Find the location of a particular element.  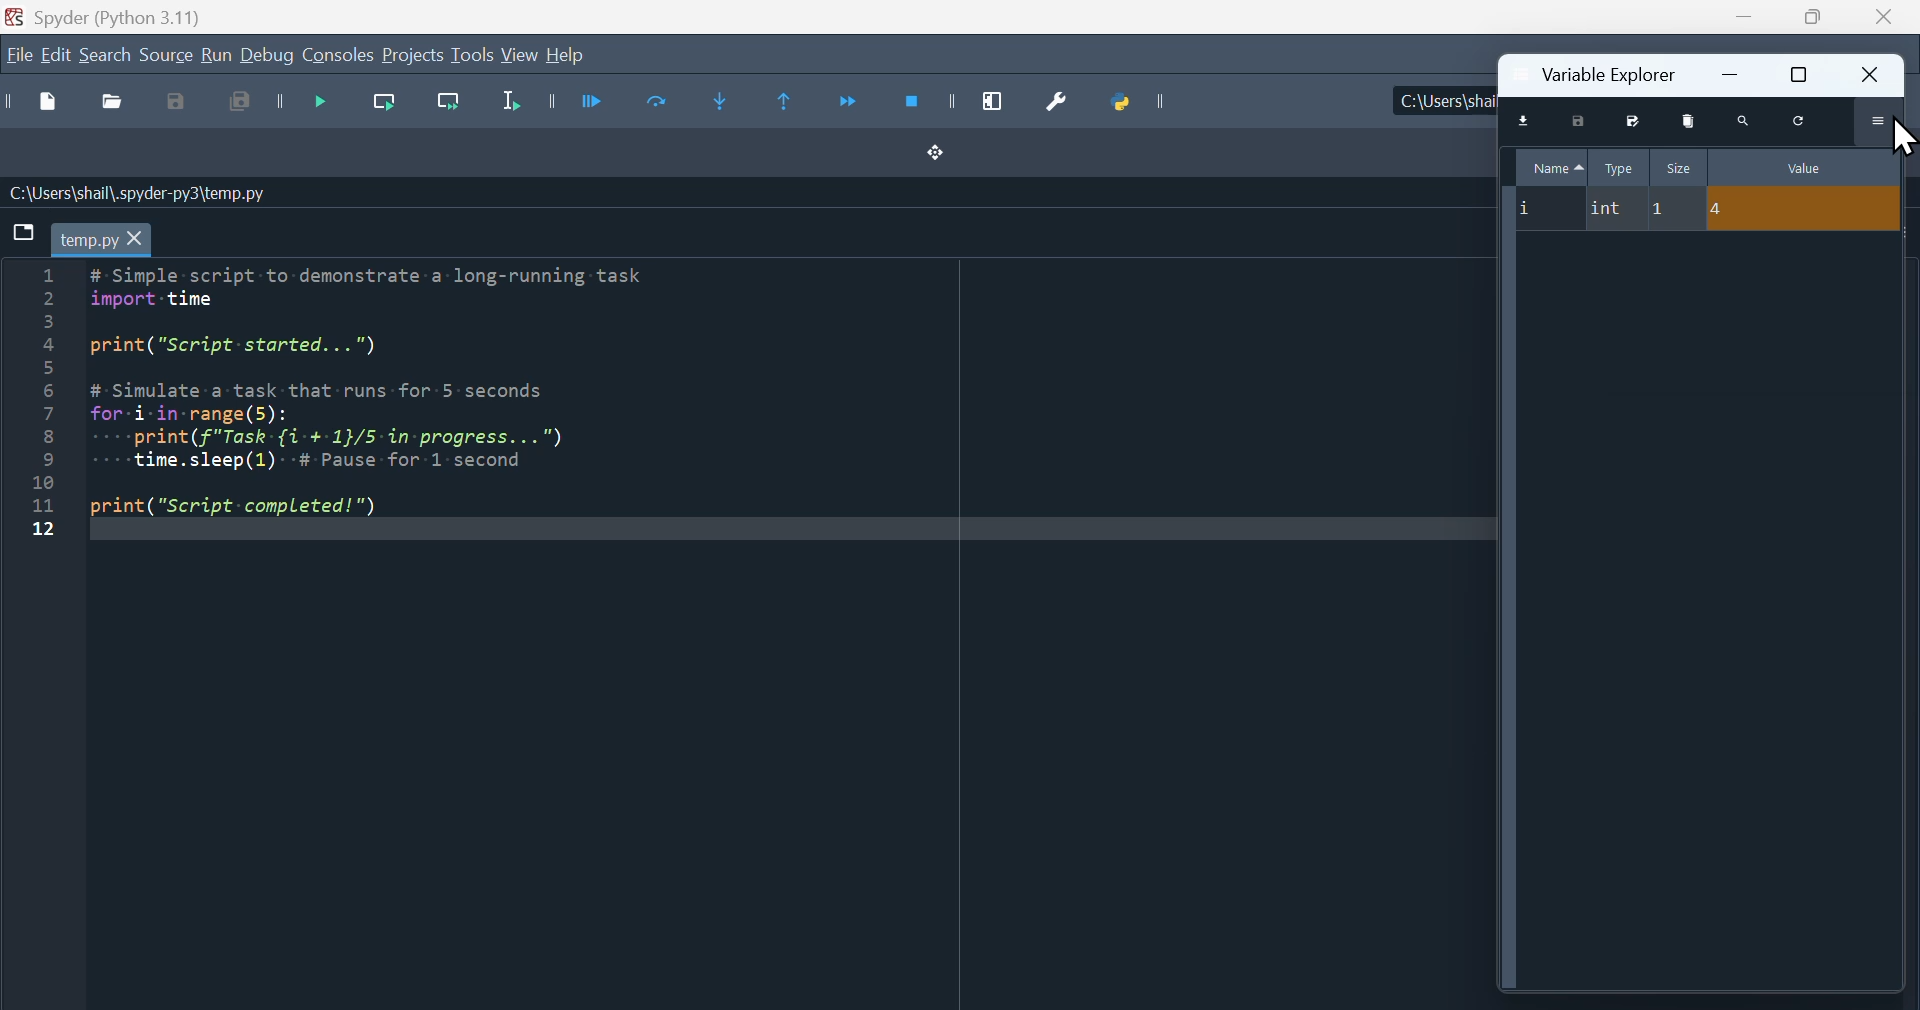

edit is located at coordinates (56, 56).